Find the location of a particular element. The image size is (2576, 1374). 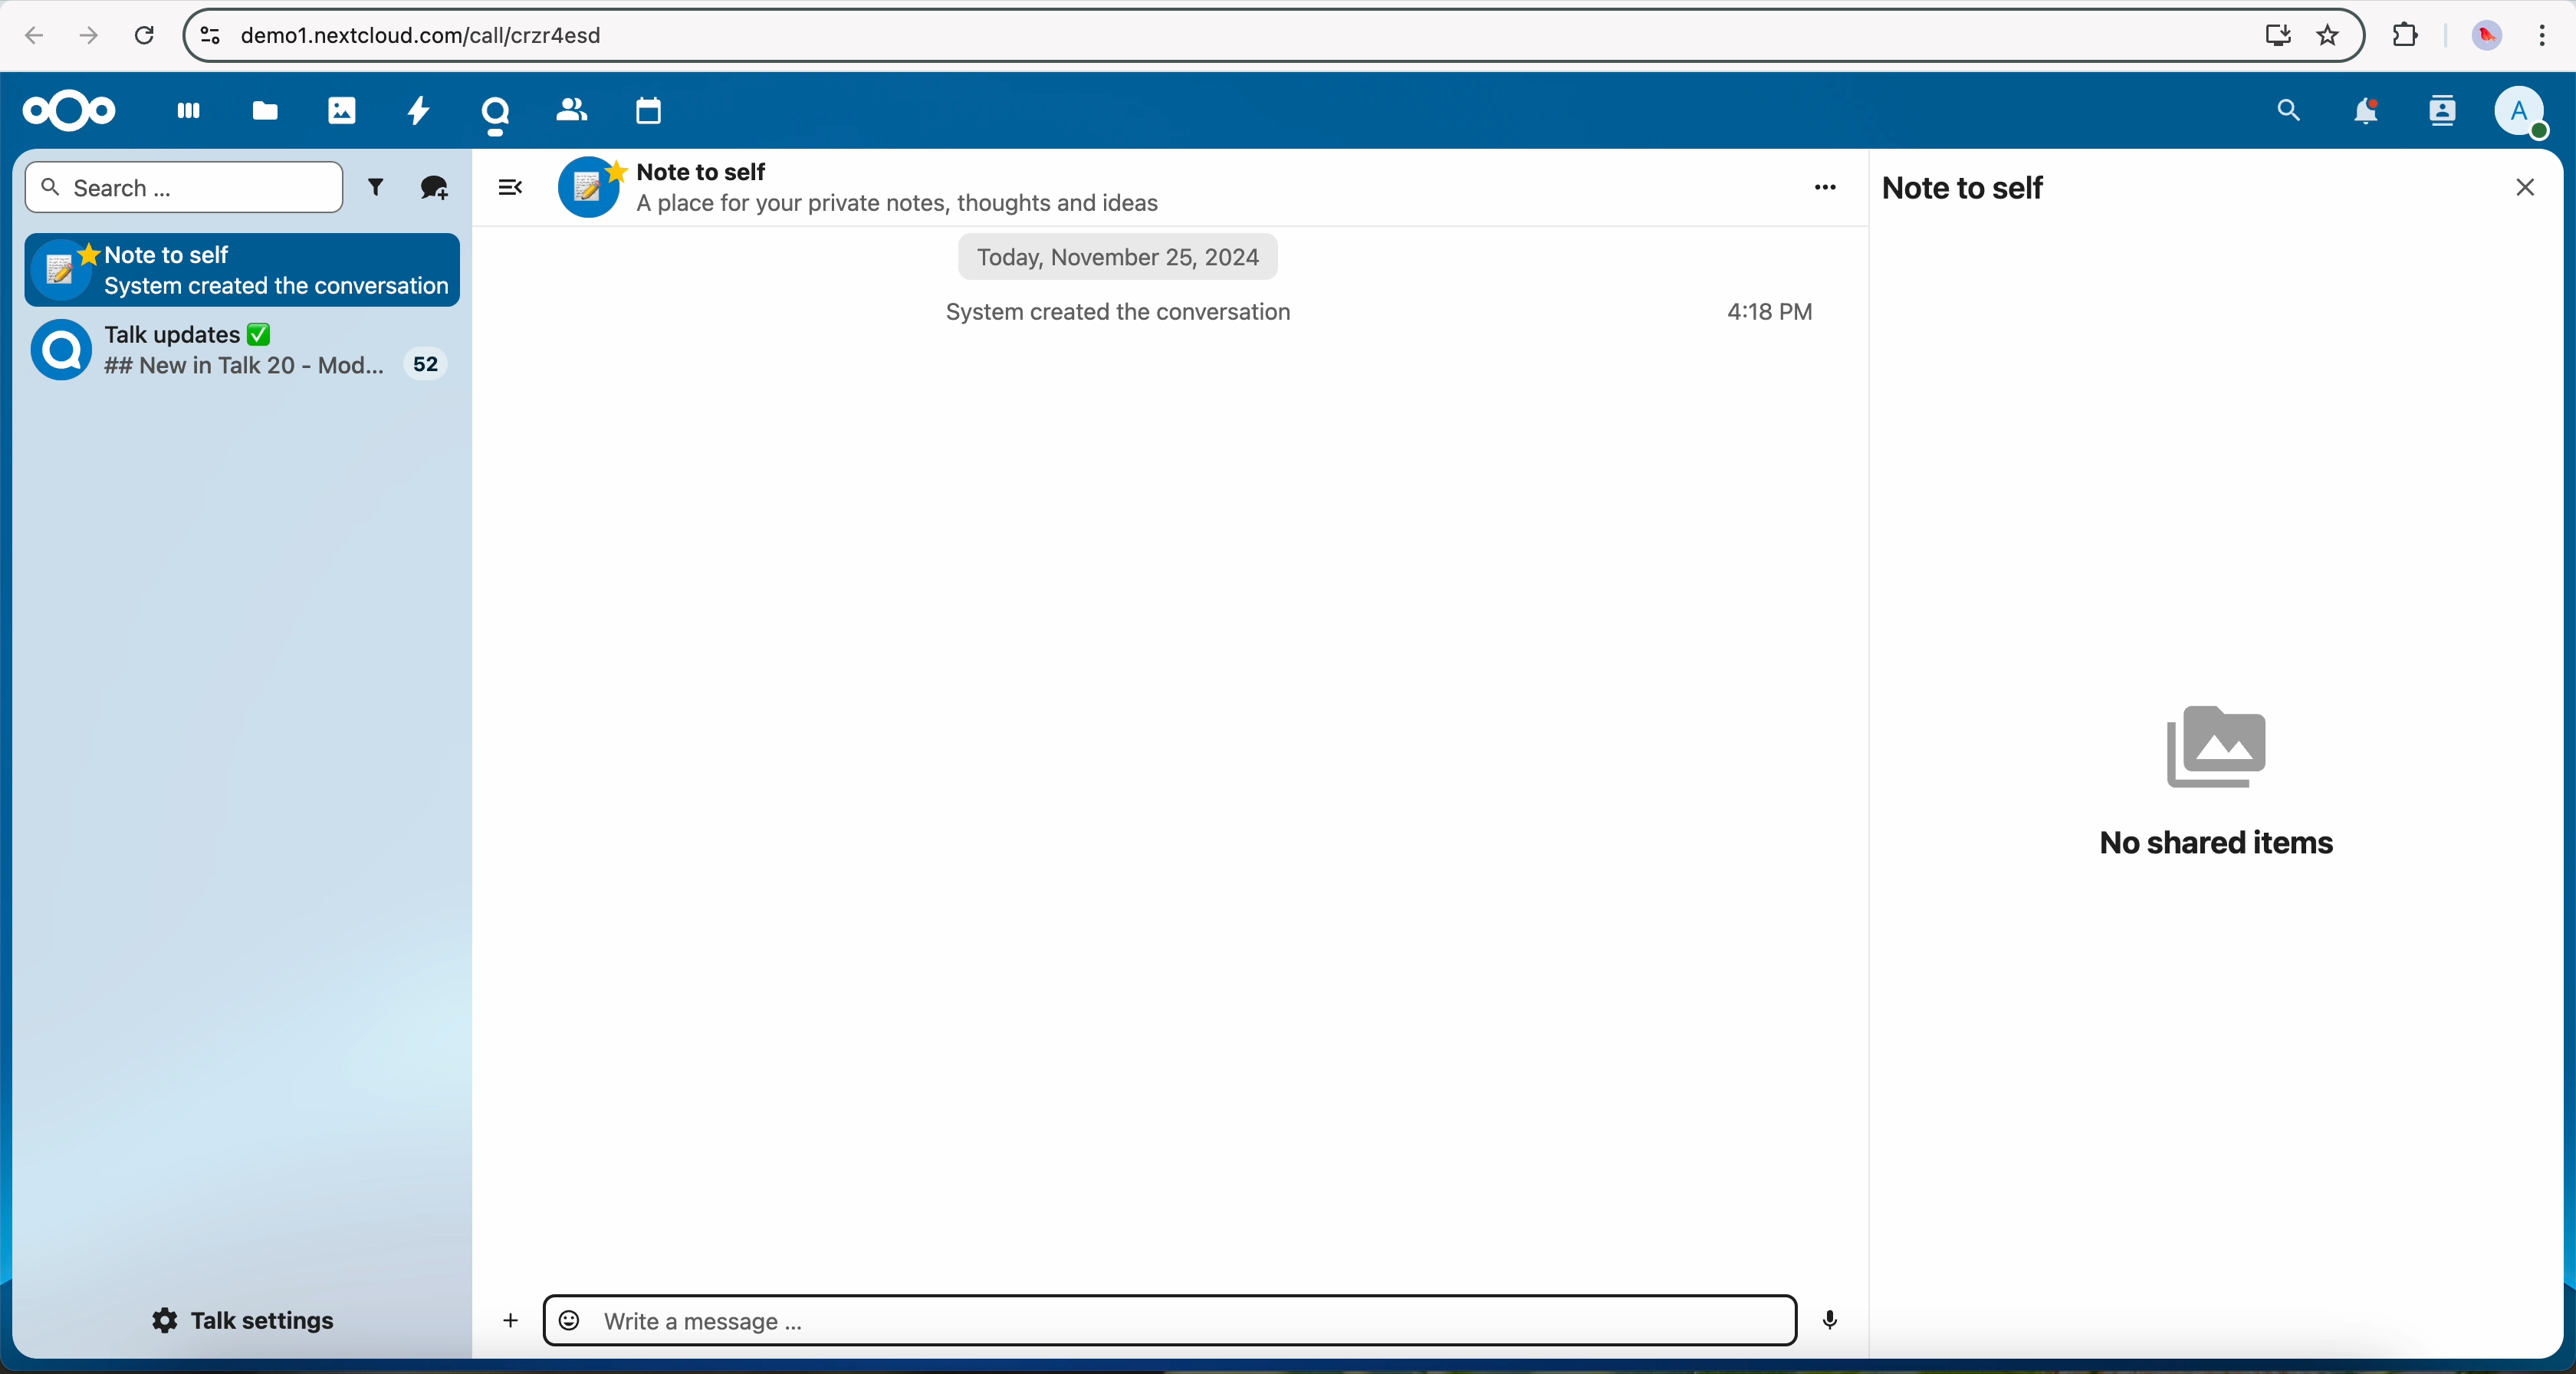

no shared items is located at coordinates (2218, 781).